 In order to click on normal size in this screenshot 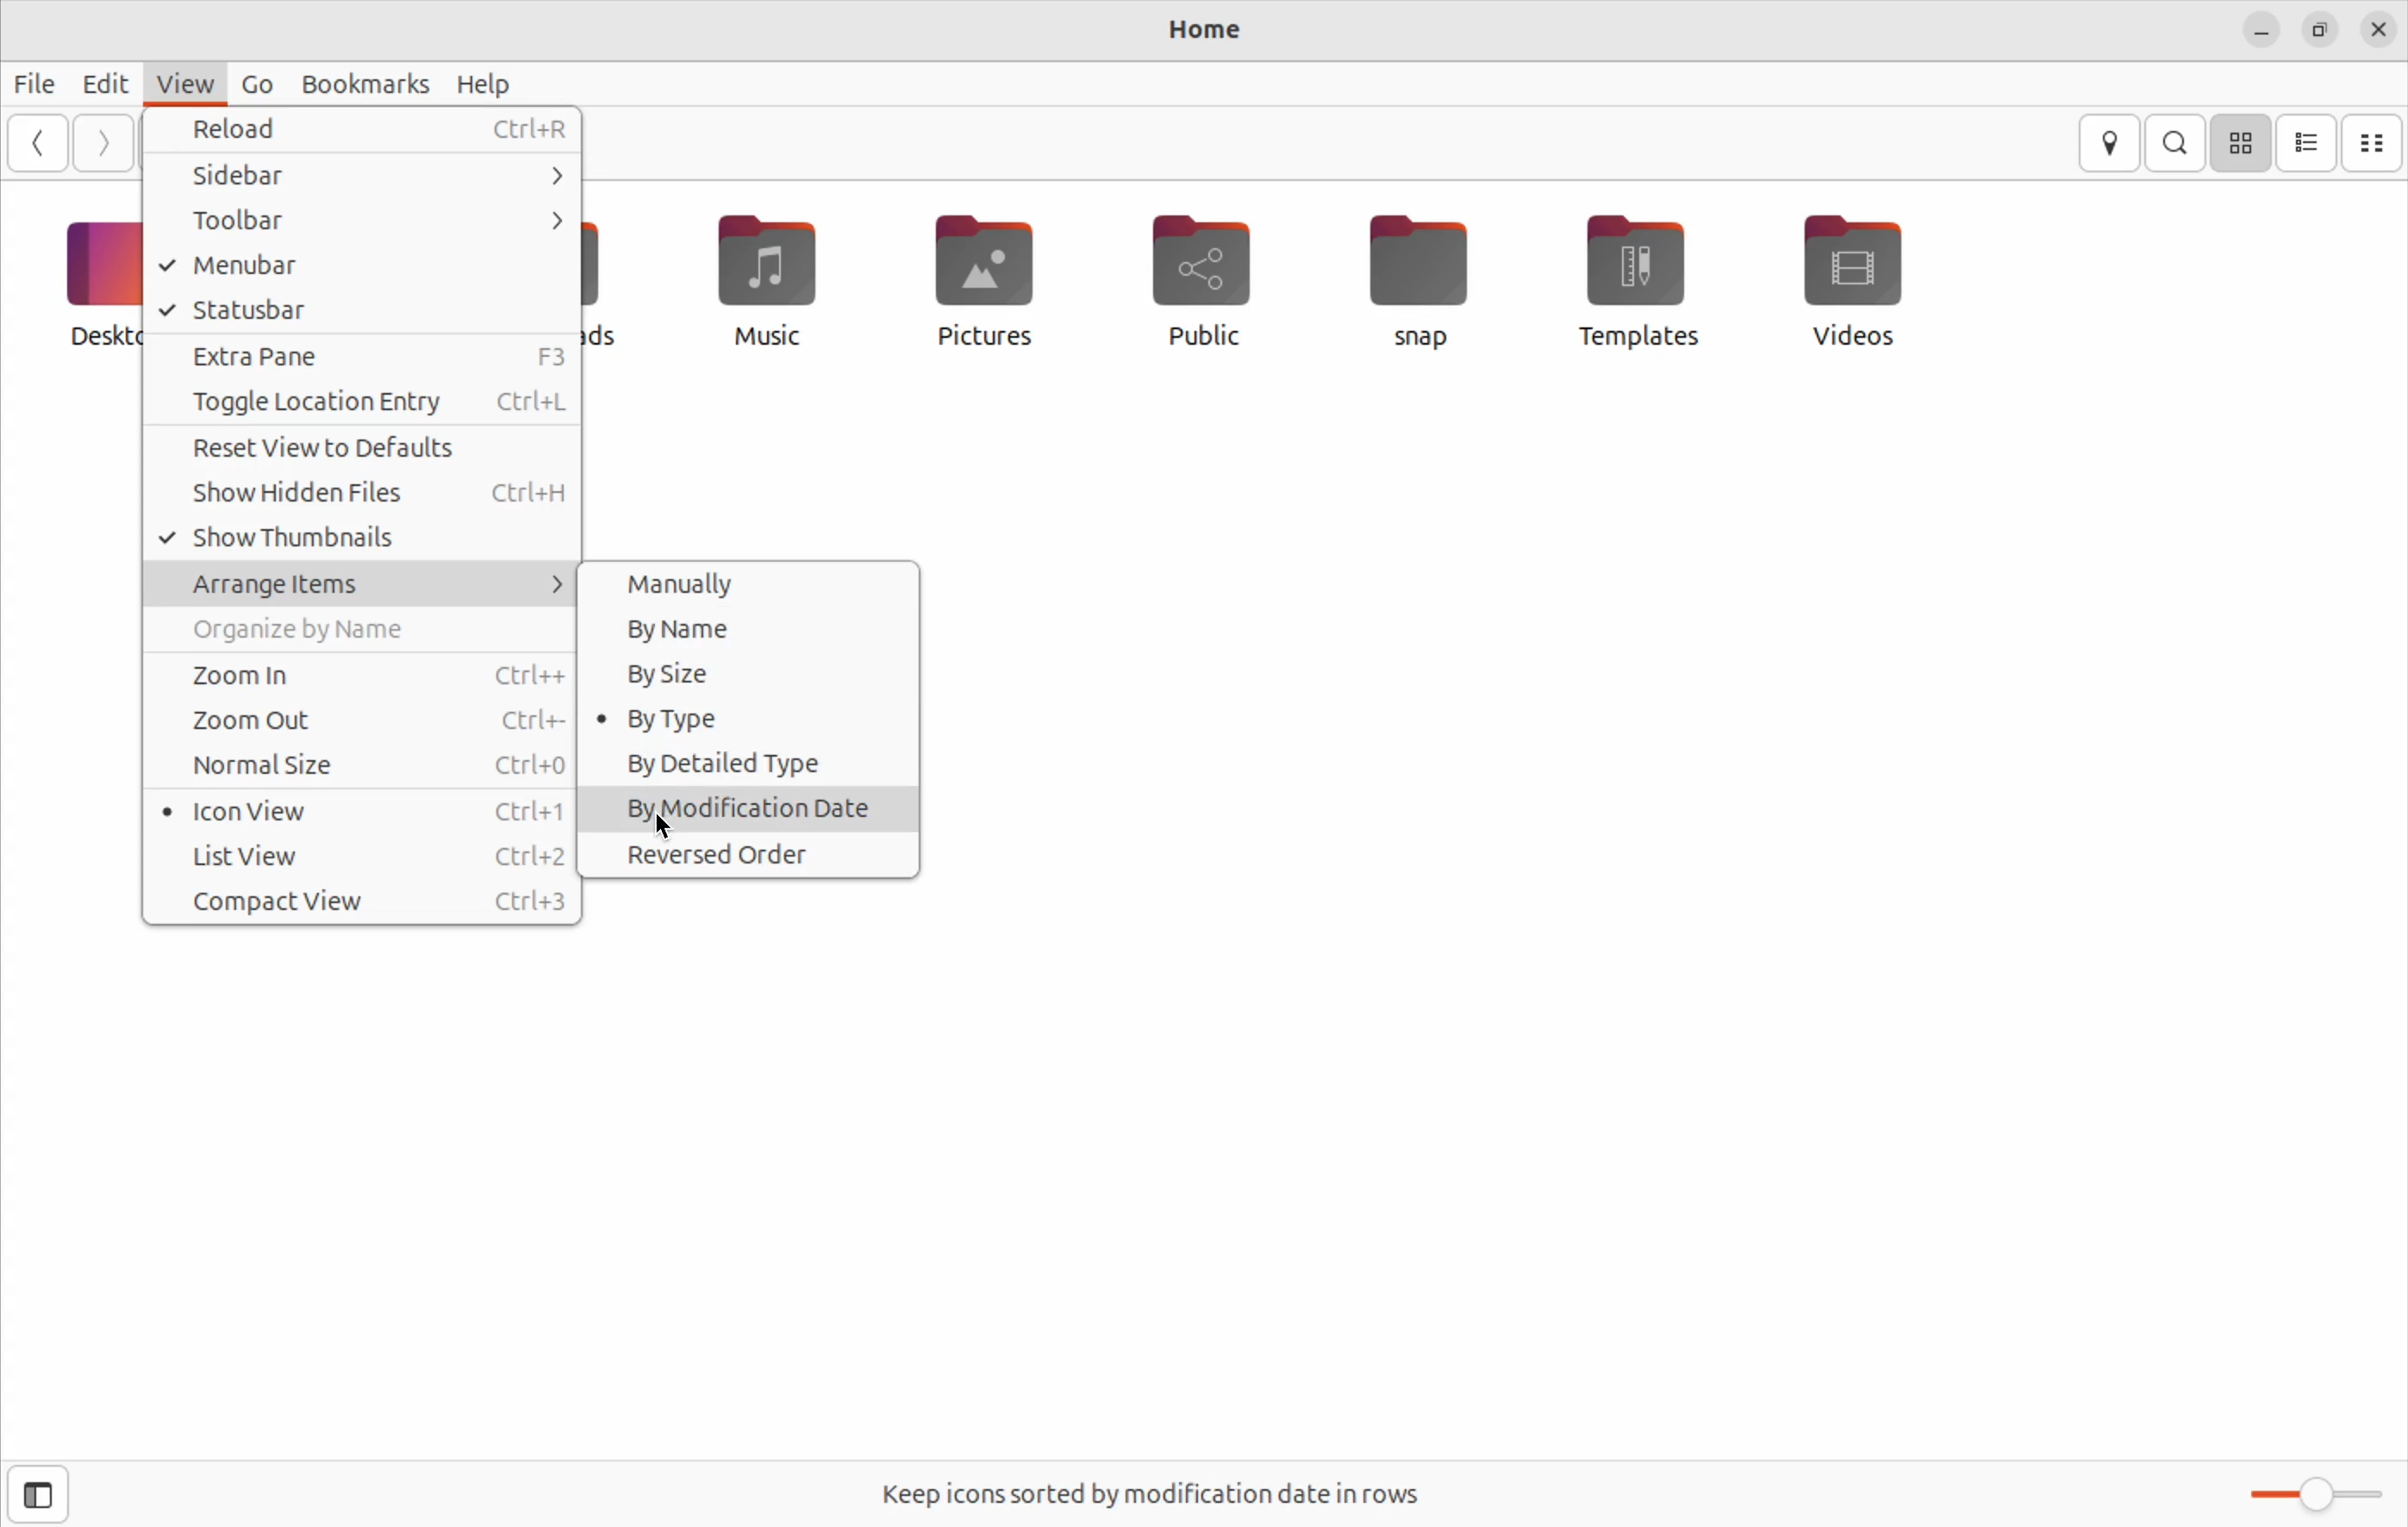, I will do `click(363, 764)`.